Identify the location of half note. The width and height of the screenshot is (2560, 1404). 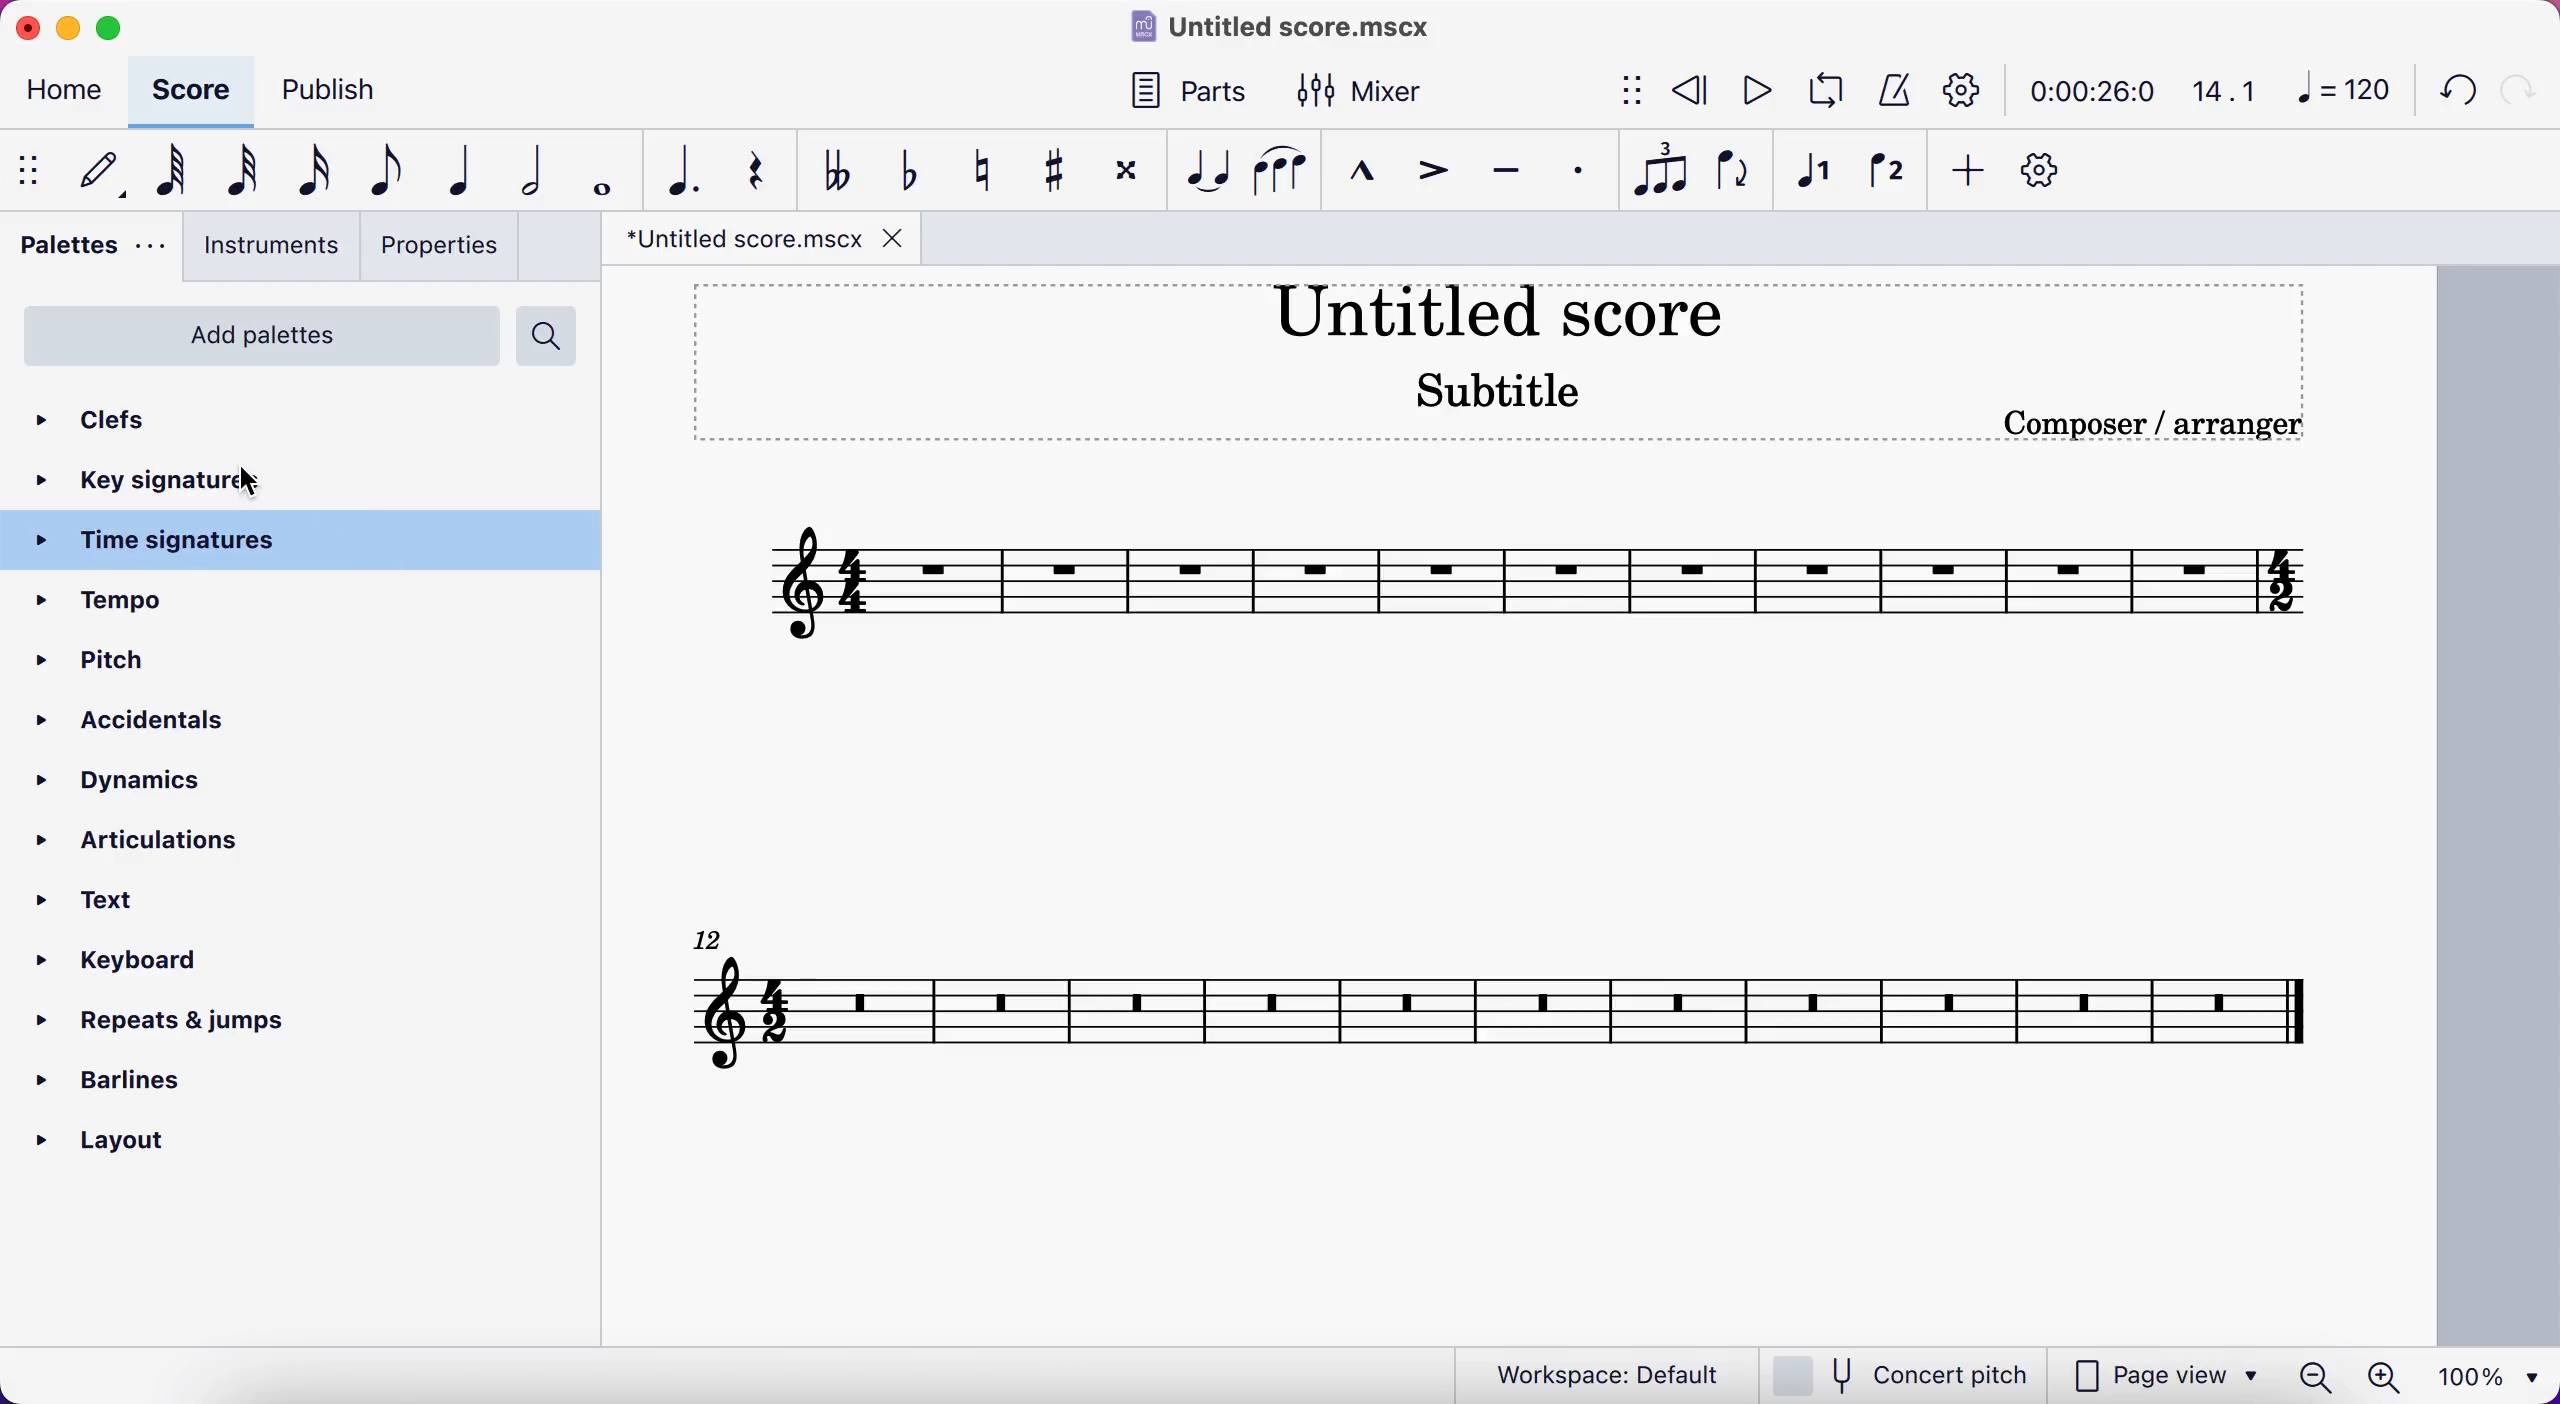
(538, 166).